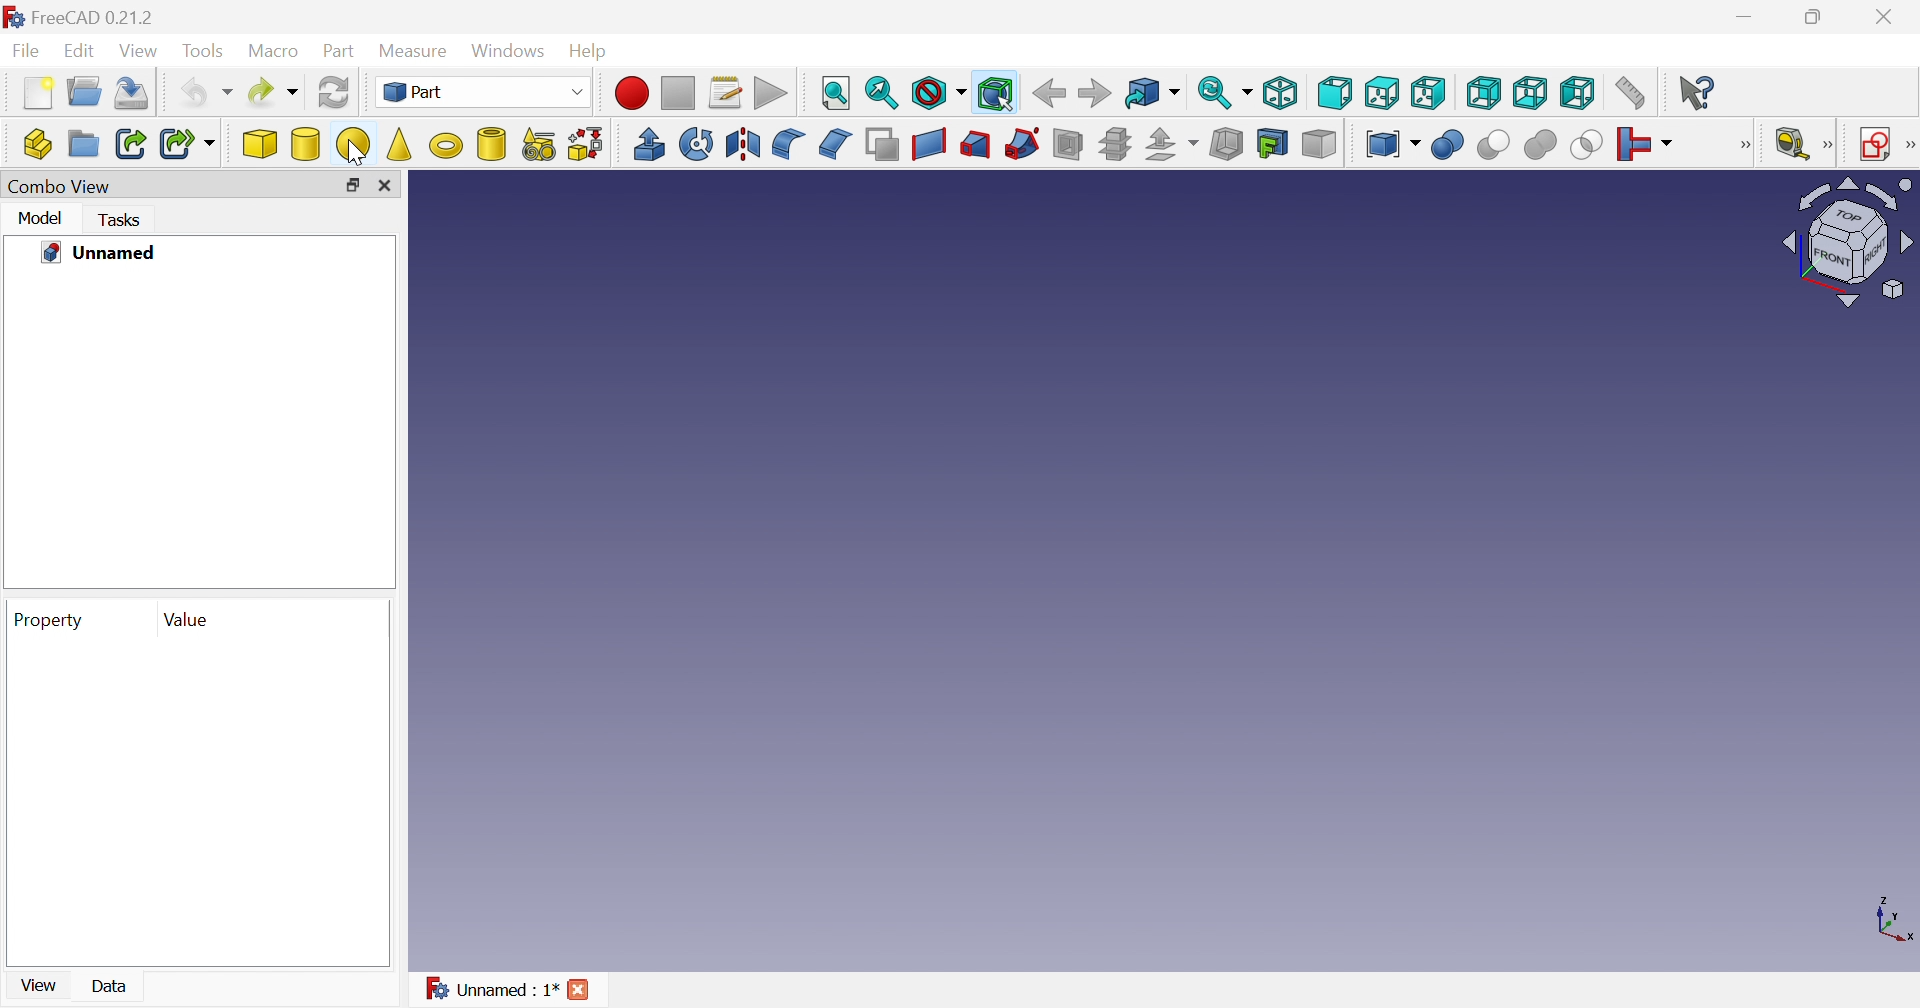 This screenshot has width=1920, height=1008. I want to click on Restore down, so click(354, 184).